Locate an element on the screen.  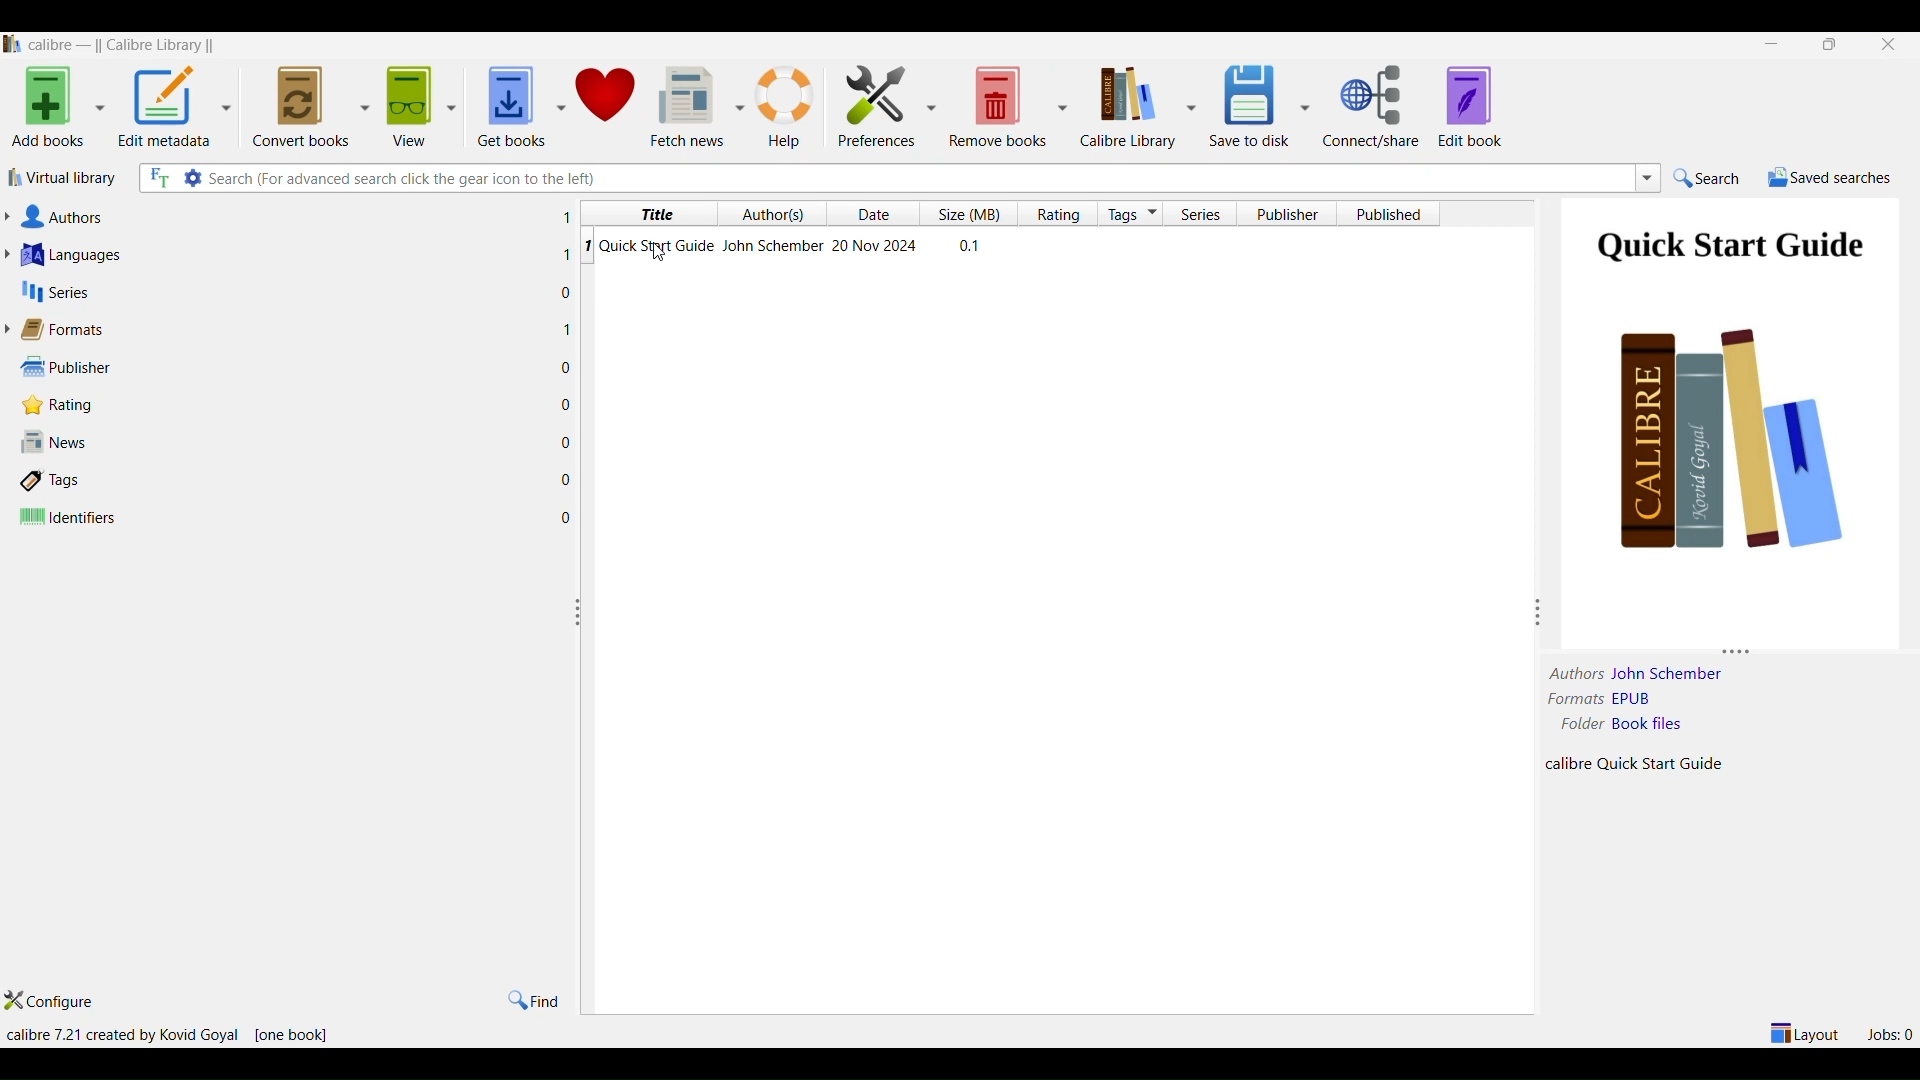
published is located at coordinates (1388, 212).